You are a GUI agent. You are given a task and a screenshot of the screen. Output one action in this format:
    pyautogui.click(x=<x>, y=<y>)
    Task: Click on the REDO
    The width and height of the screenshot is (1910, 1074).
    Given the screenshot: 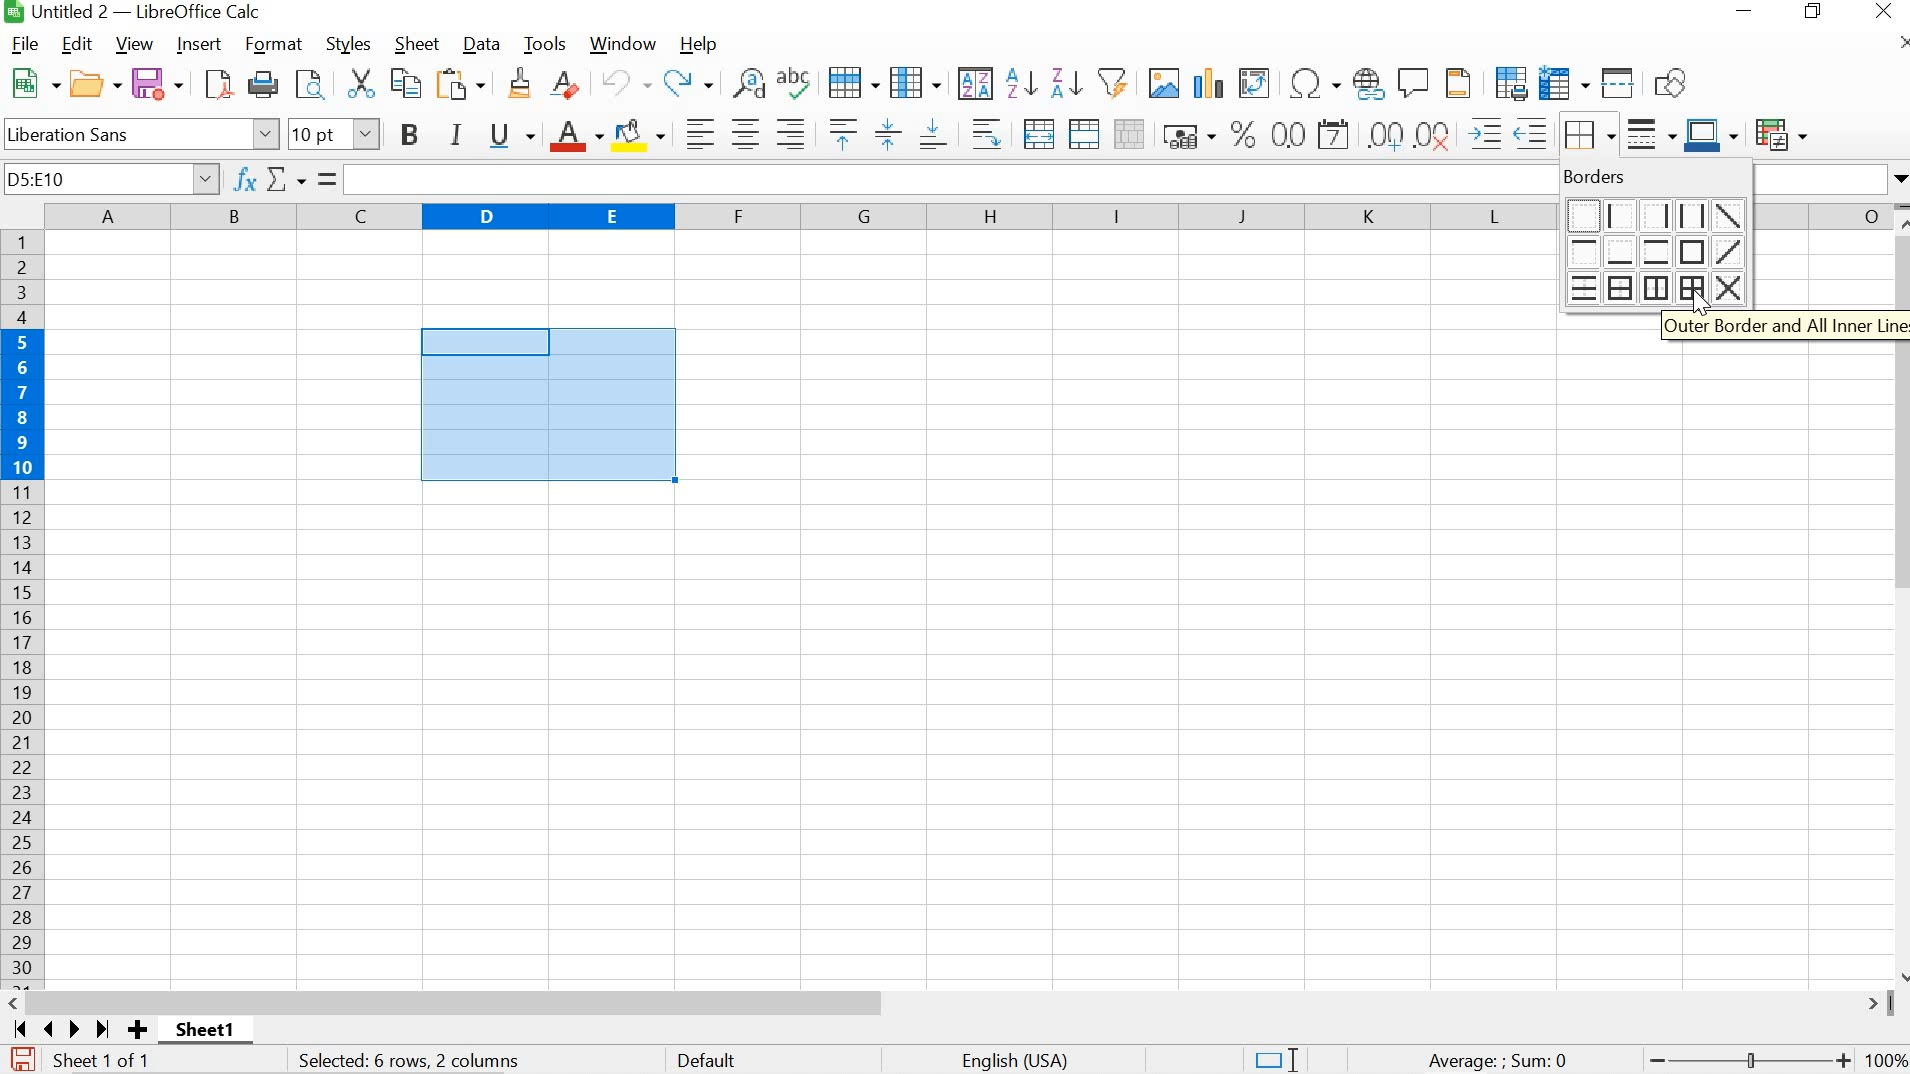 What is the action you would take?
    pyautogui.click(x=689, y=84)
    